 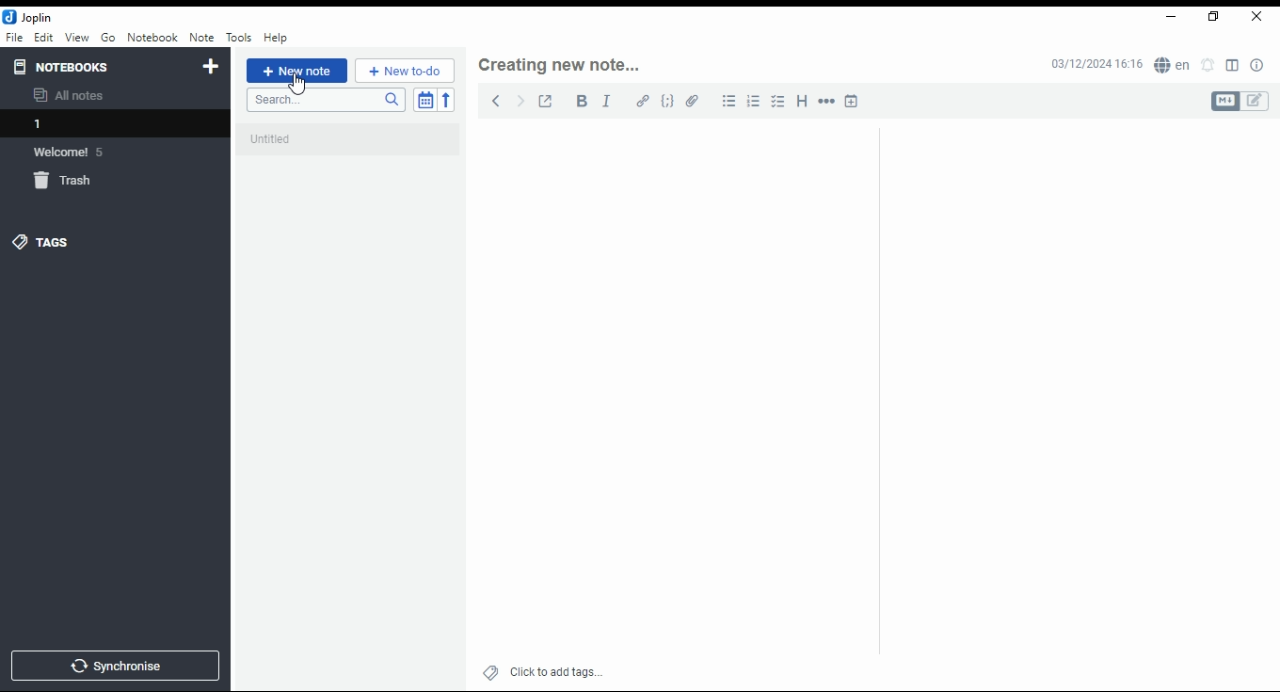 What do you see at coordinates (97, 66) in the screenshot?
I see `notebooks` at bounding box center [97, 66].